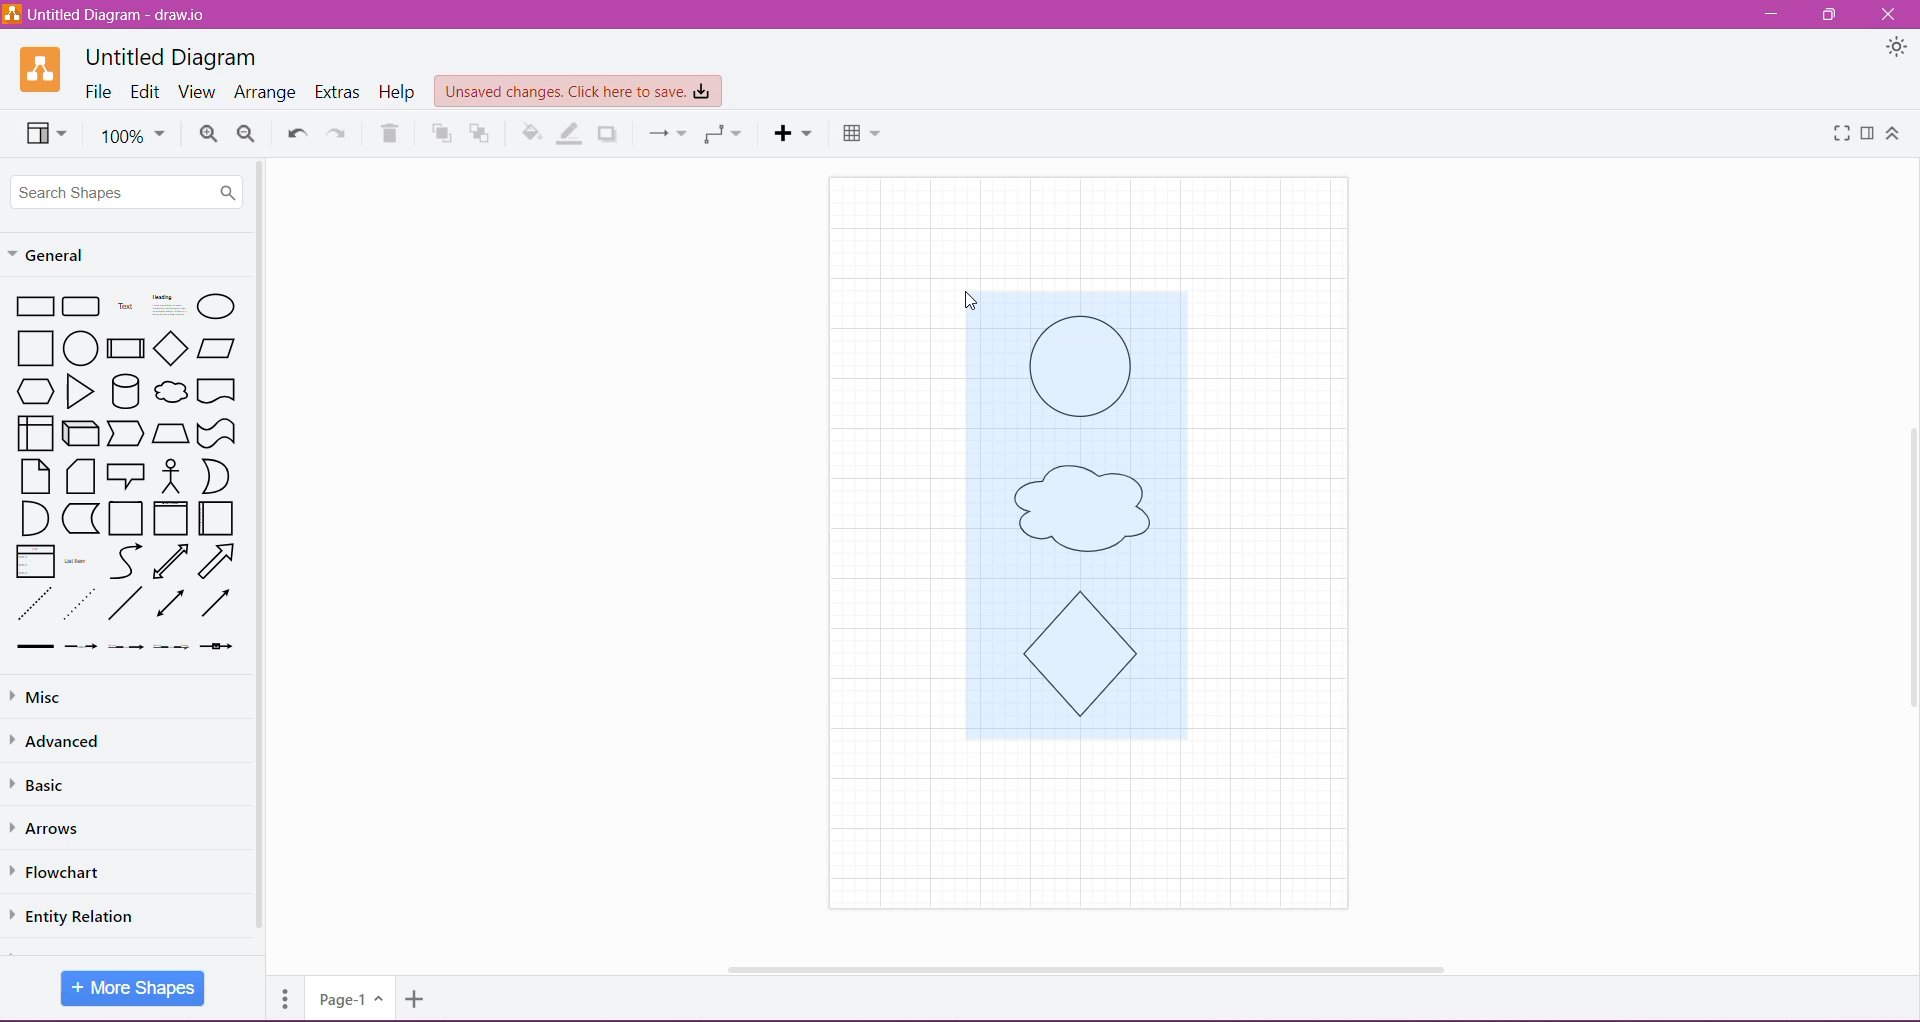 This screenshot has height=1022, width=1920. Describe the element at coordinates (1837, 134) in the screenshot. I see `Fullscreen` at that location.